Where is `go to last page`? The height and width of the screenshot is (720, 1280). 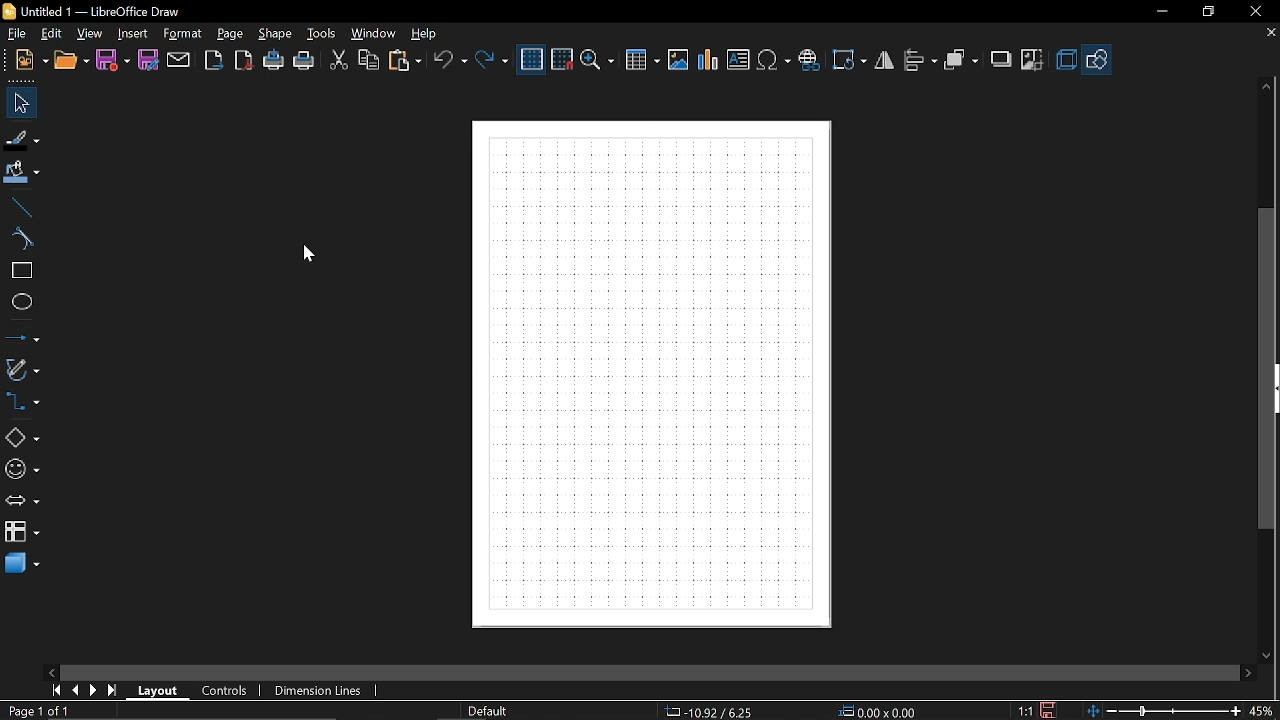 go to last page is located at coordinates (114, 692).